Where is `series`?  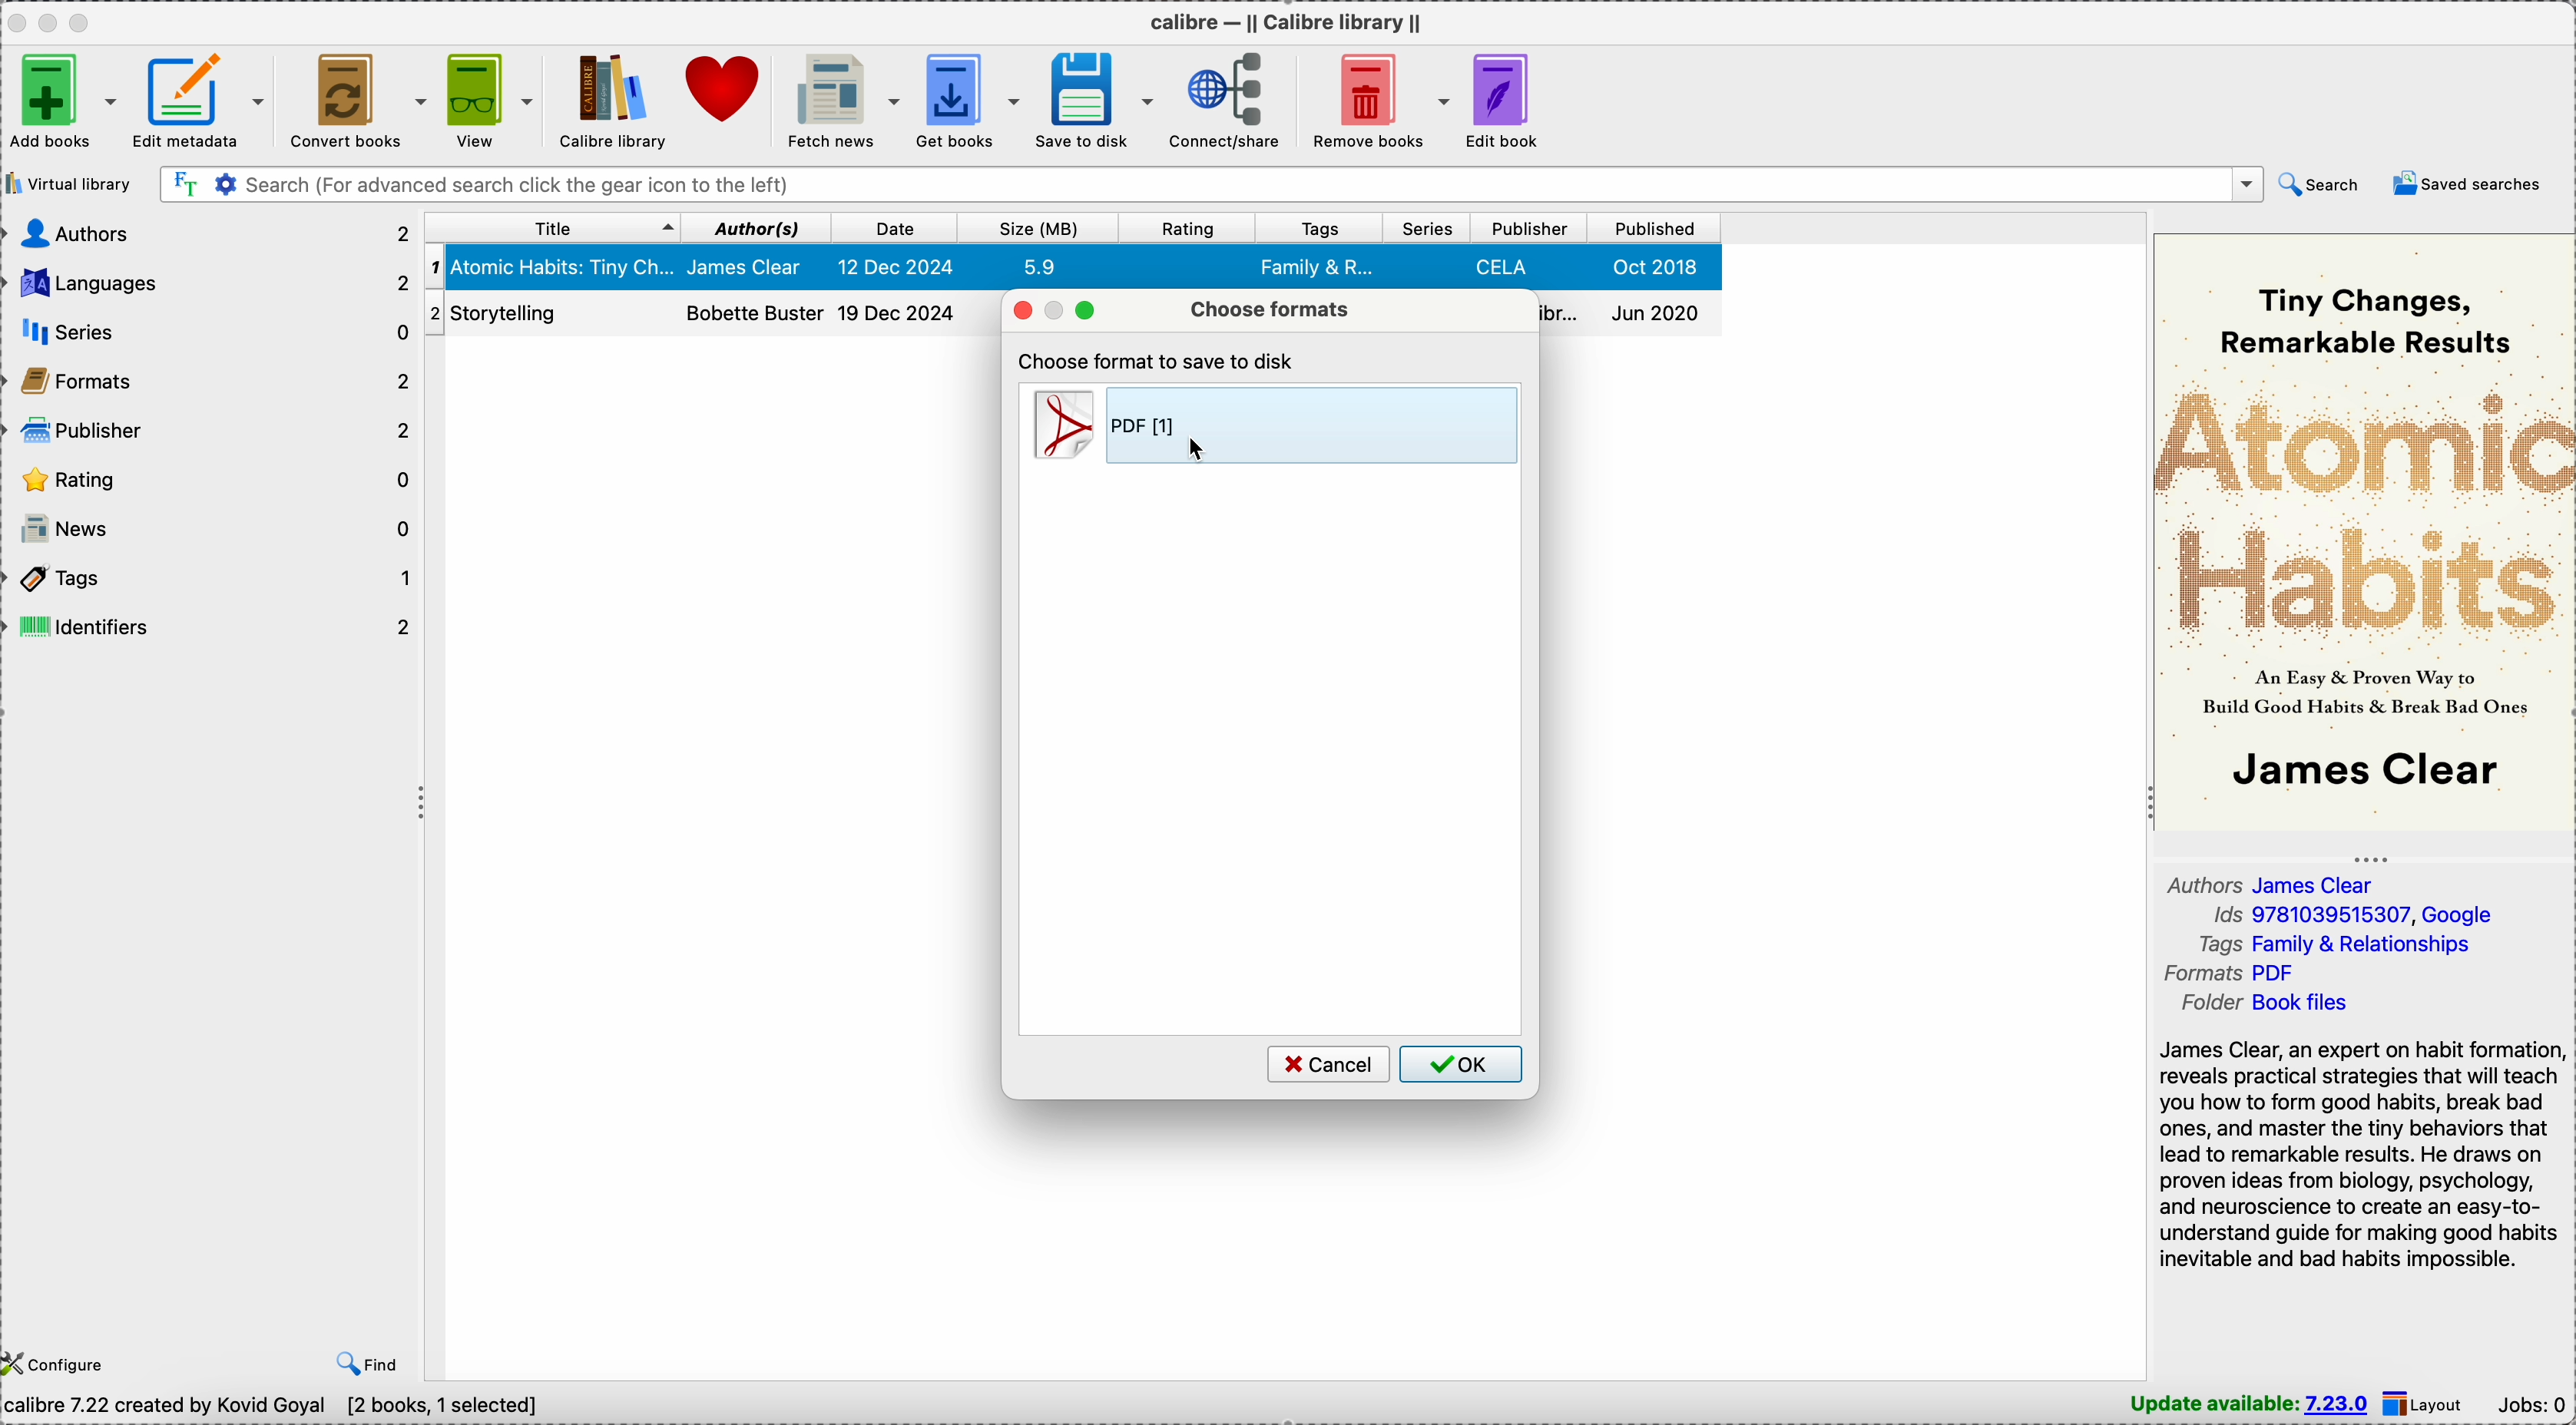 series is located at coordinates (213, 335).